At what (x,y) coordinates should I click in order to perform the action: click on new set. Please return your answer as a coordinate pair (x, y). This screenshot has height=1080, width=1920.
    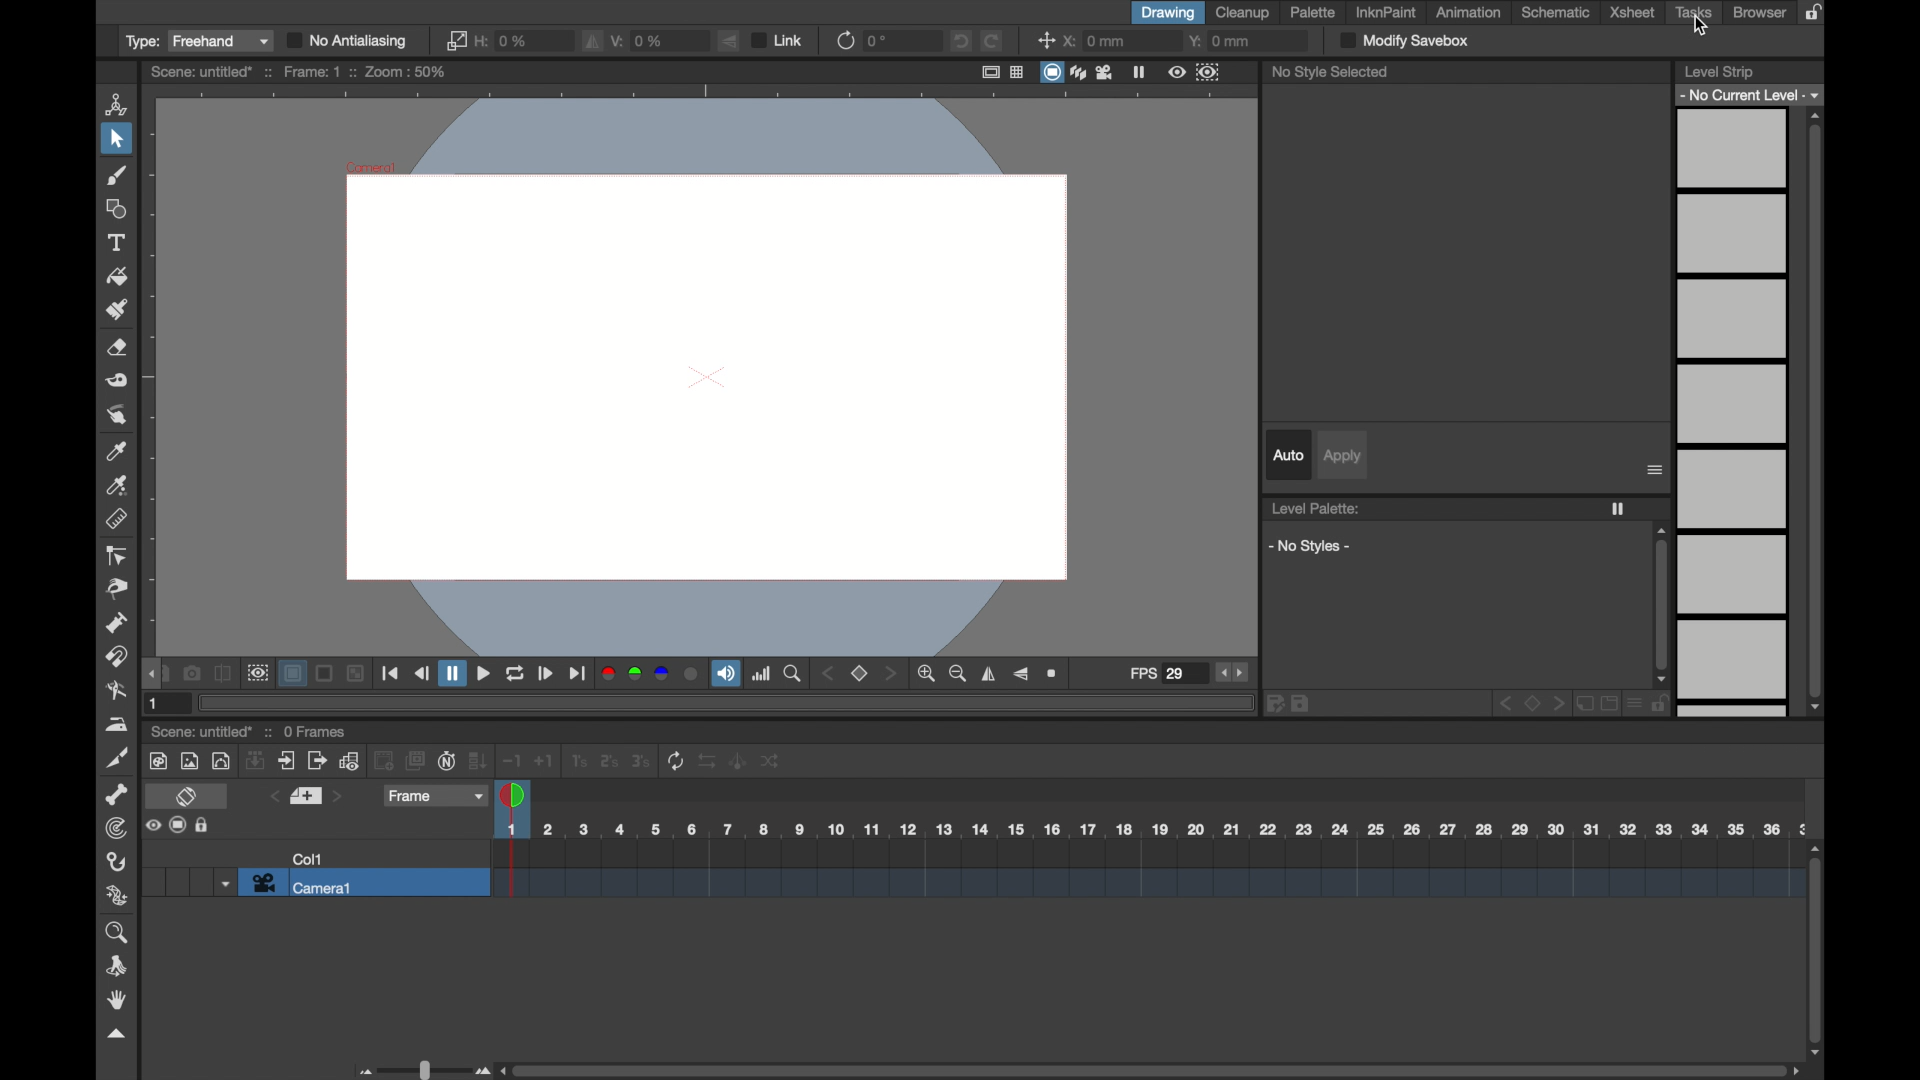
    Looking at the image, I should click on (306, 796).